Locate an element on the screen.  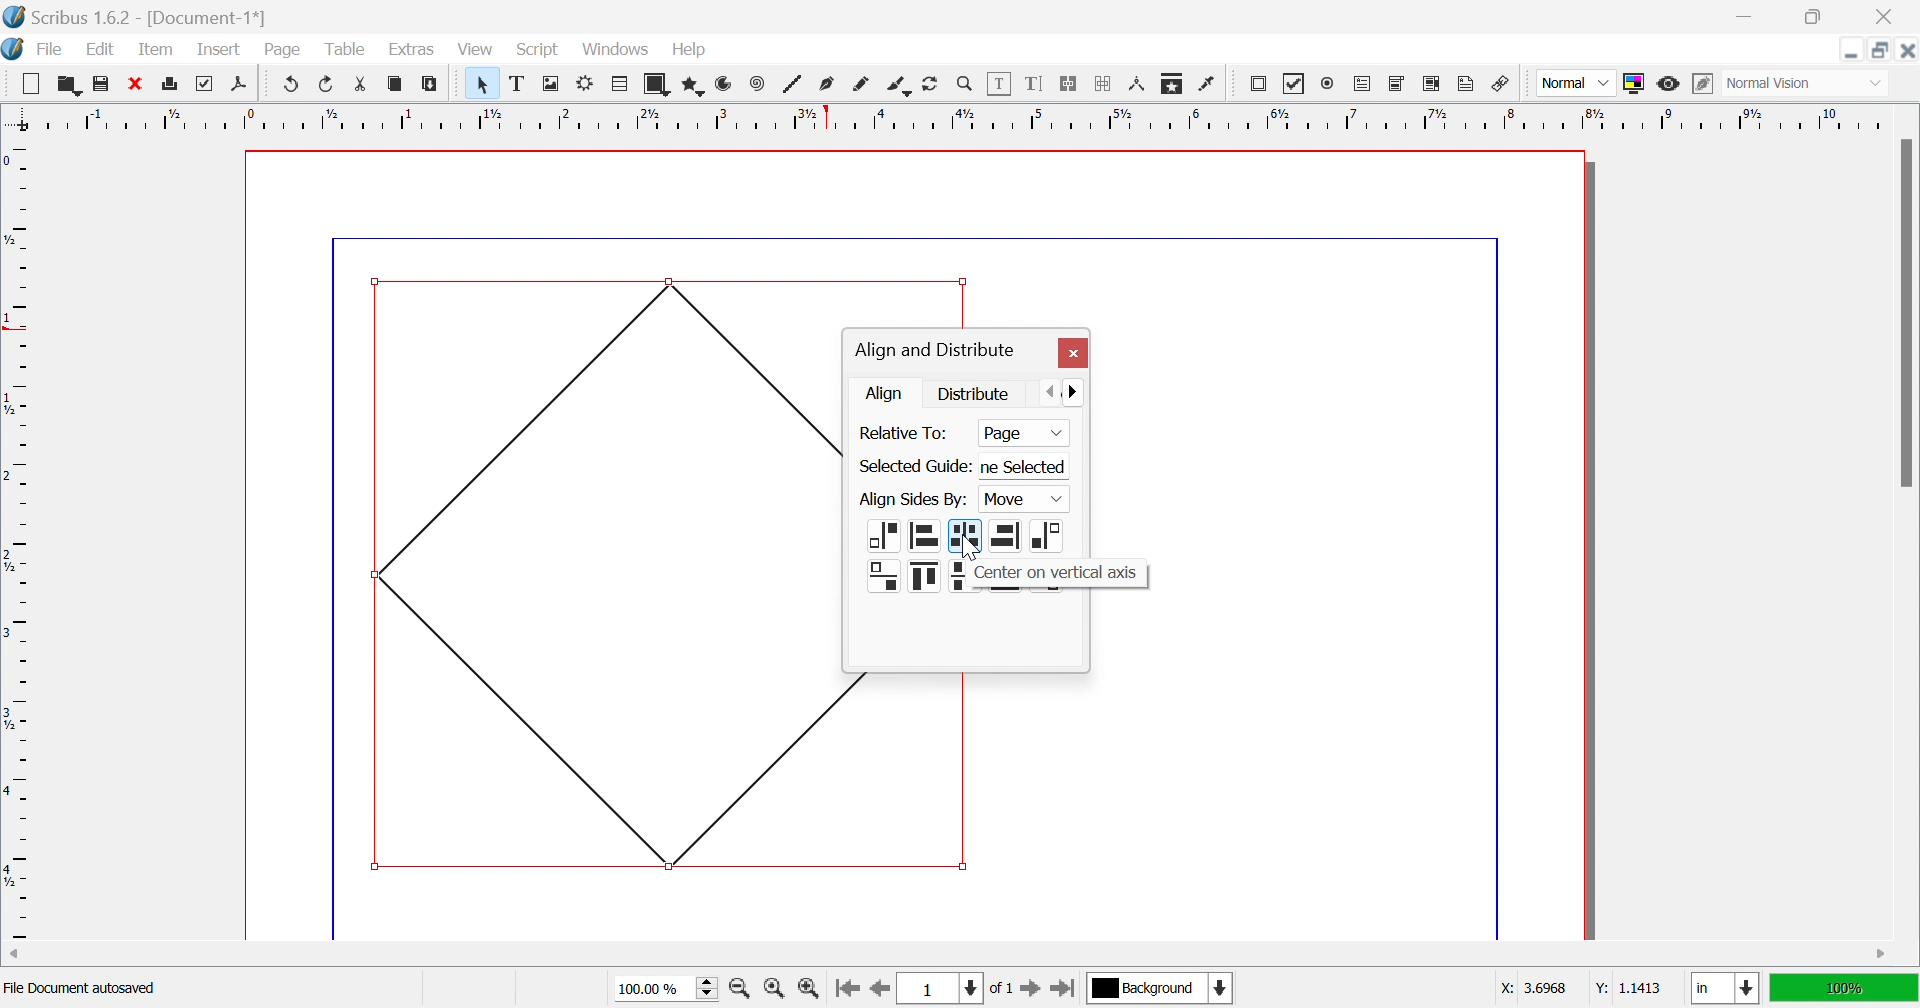
Edit text with story editor is located at coordinates (1033, 83).